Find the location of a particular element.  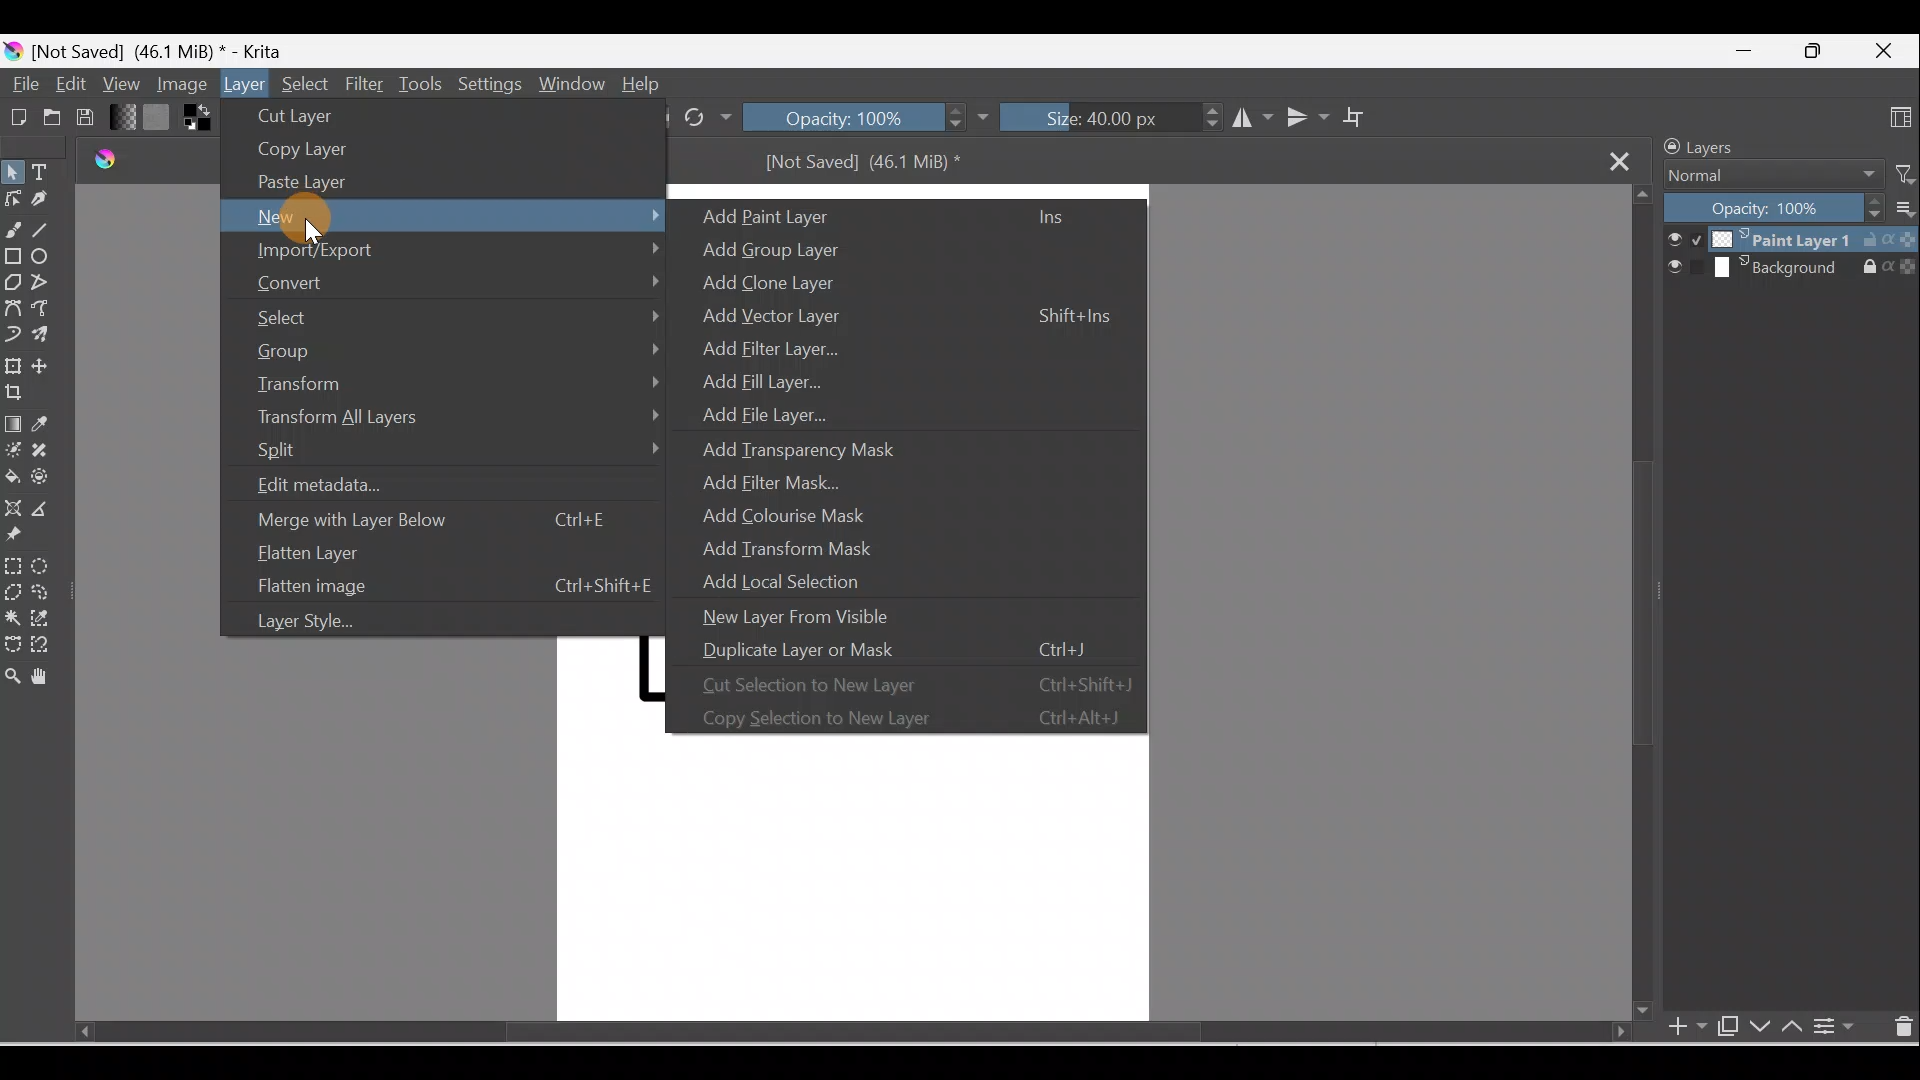

Elliptical selection tool is located at coordinates (45, 566).